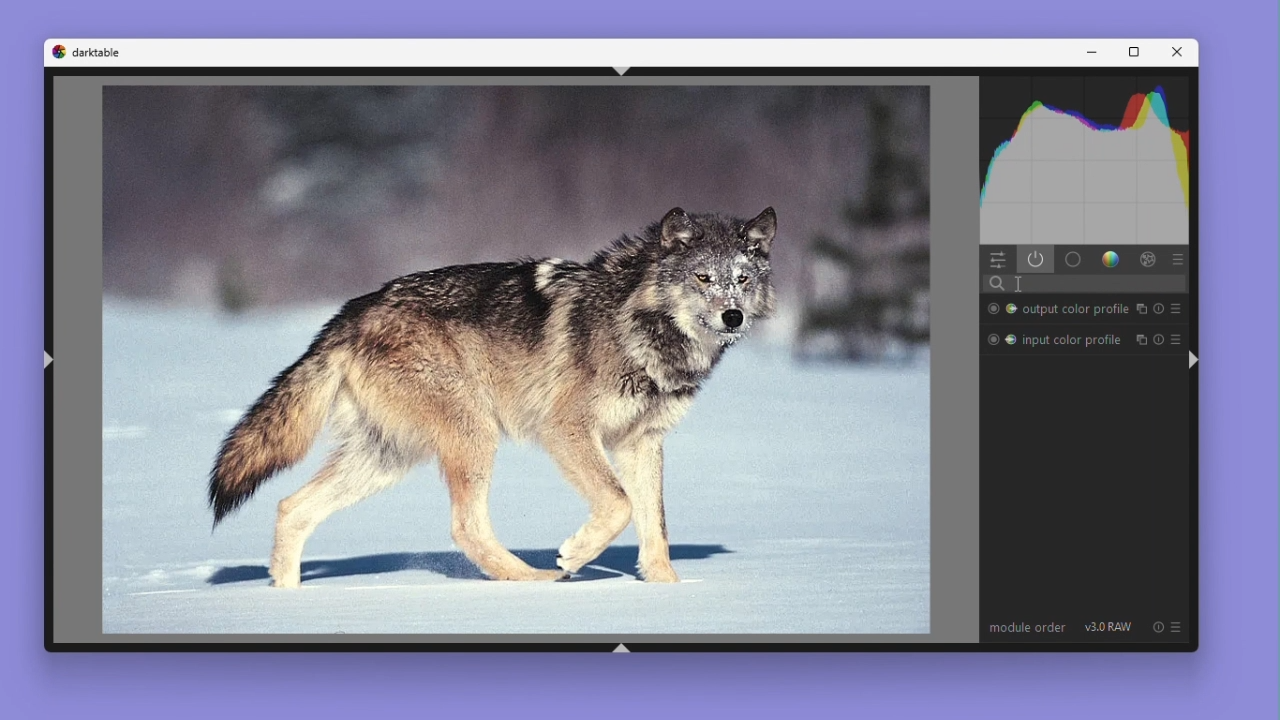 The image size is (1280, 720). Describe the element at coordinates (1145, 260) in the screenshot. I see `Effect` at that location.